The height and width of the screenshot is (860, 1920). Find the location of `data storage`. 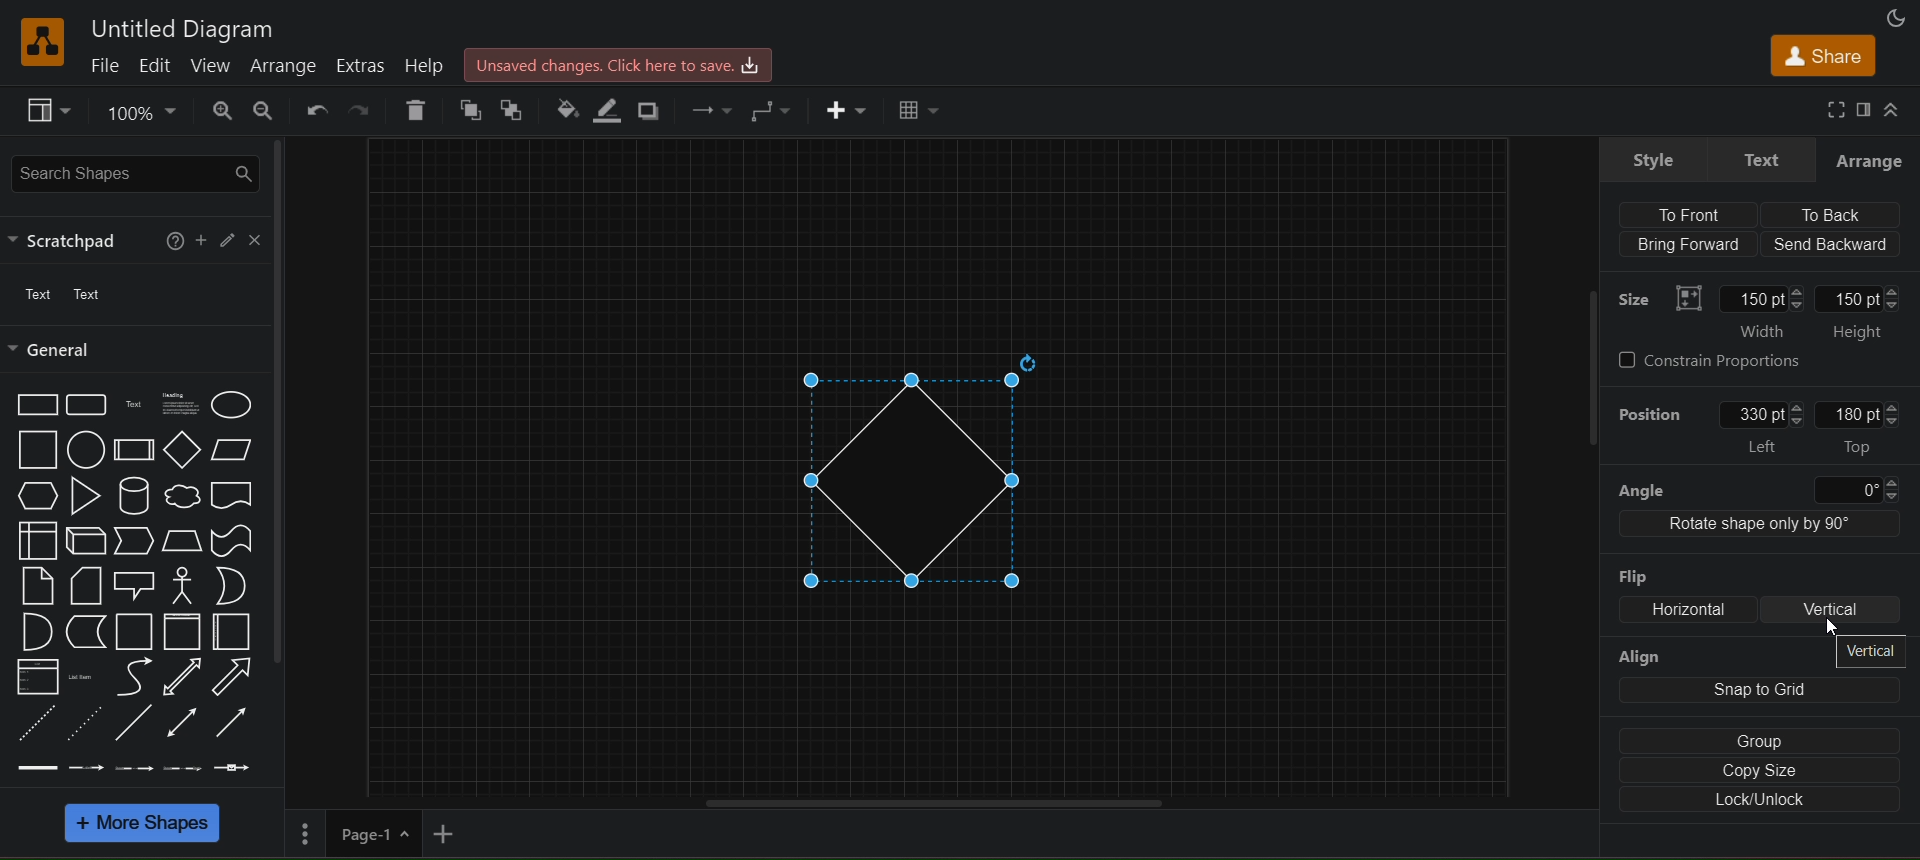

data storage is located at coordinates (81, 632).